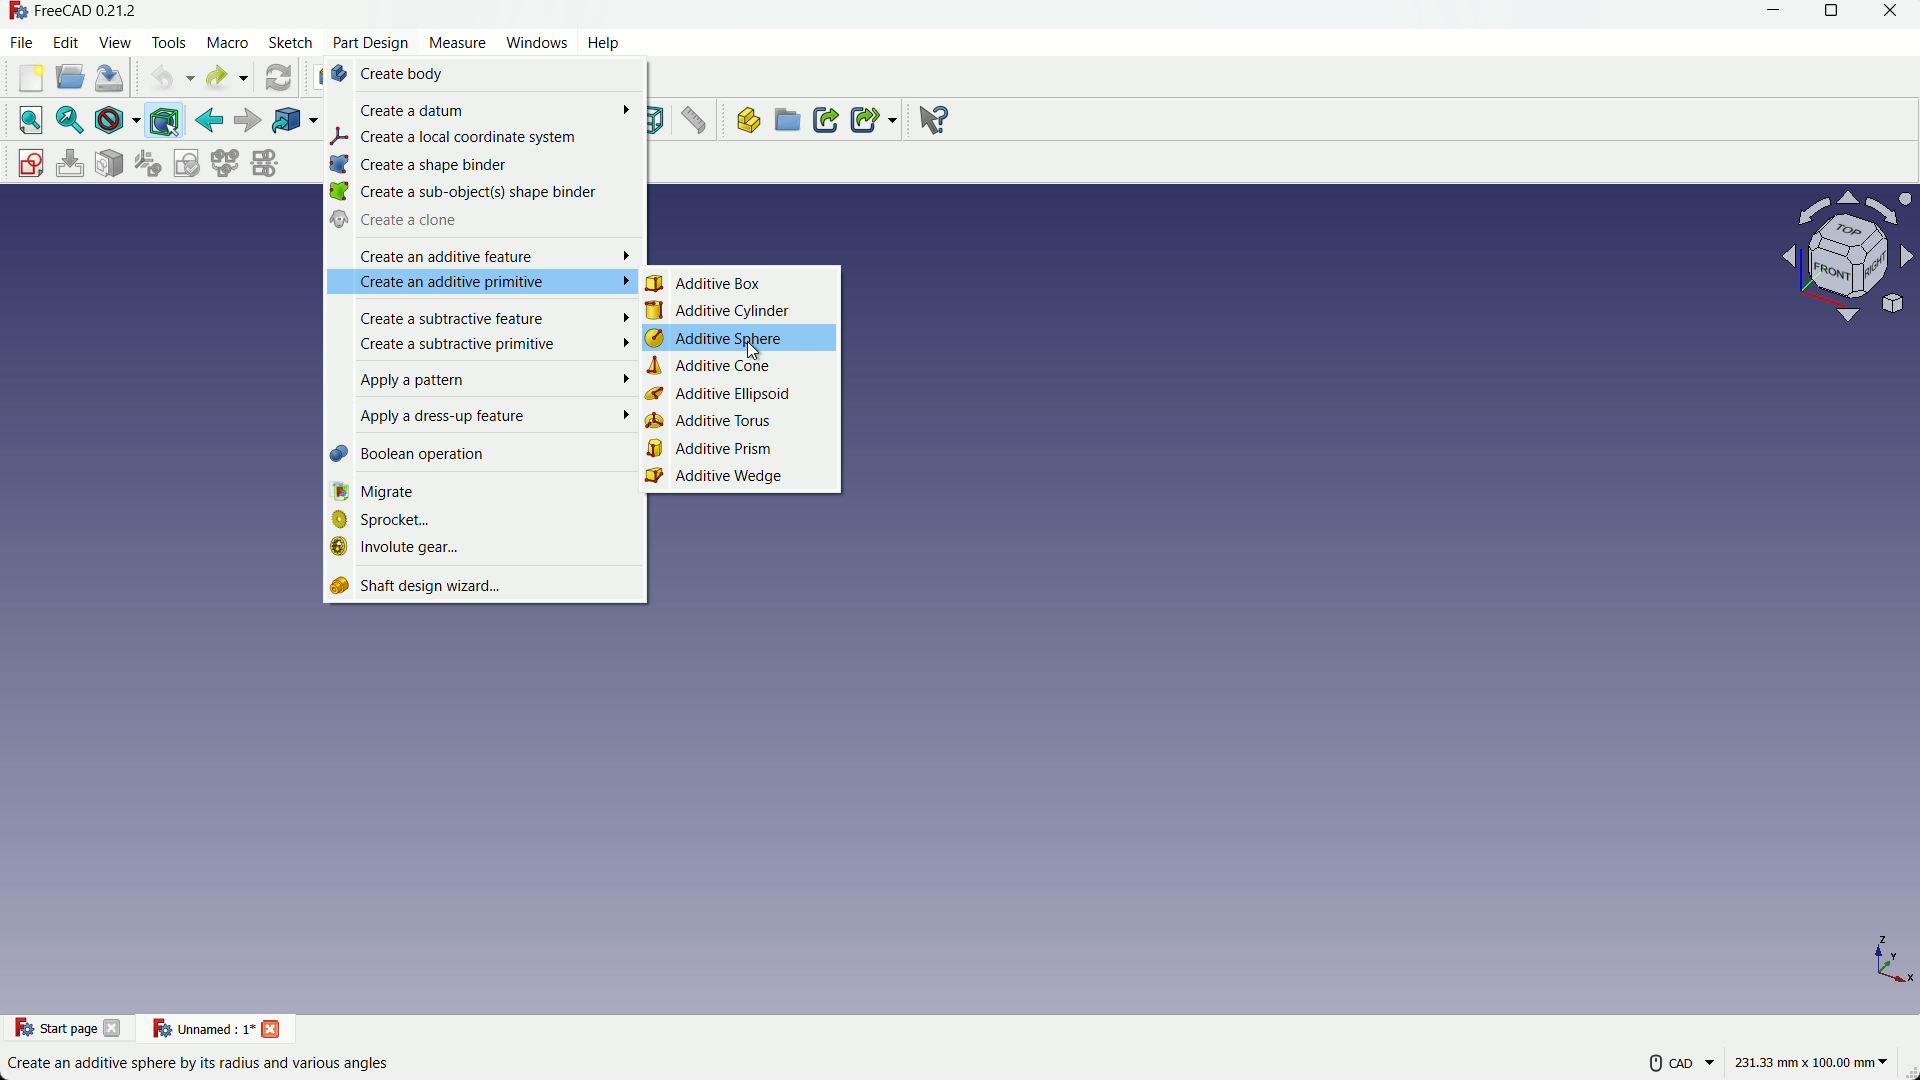 This screenshot has height=1080, width=1920. Describe the element at coordinates (487, 76) in the screenshot. I see `create body` at that location.